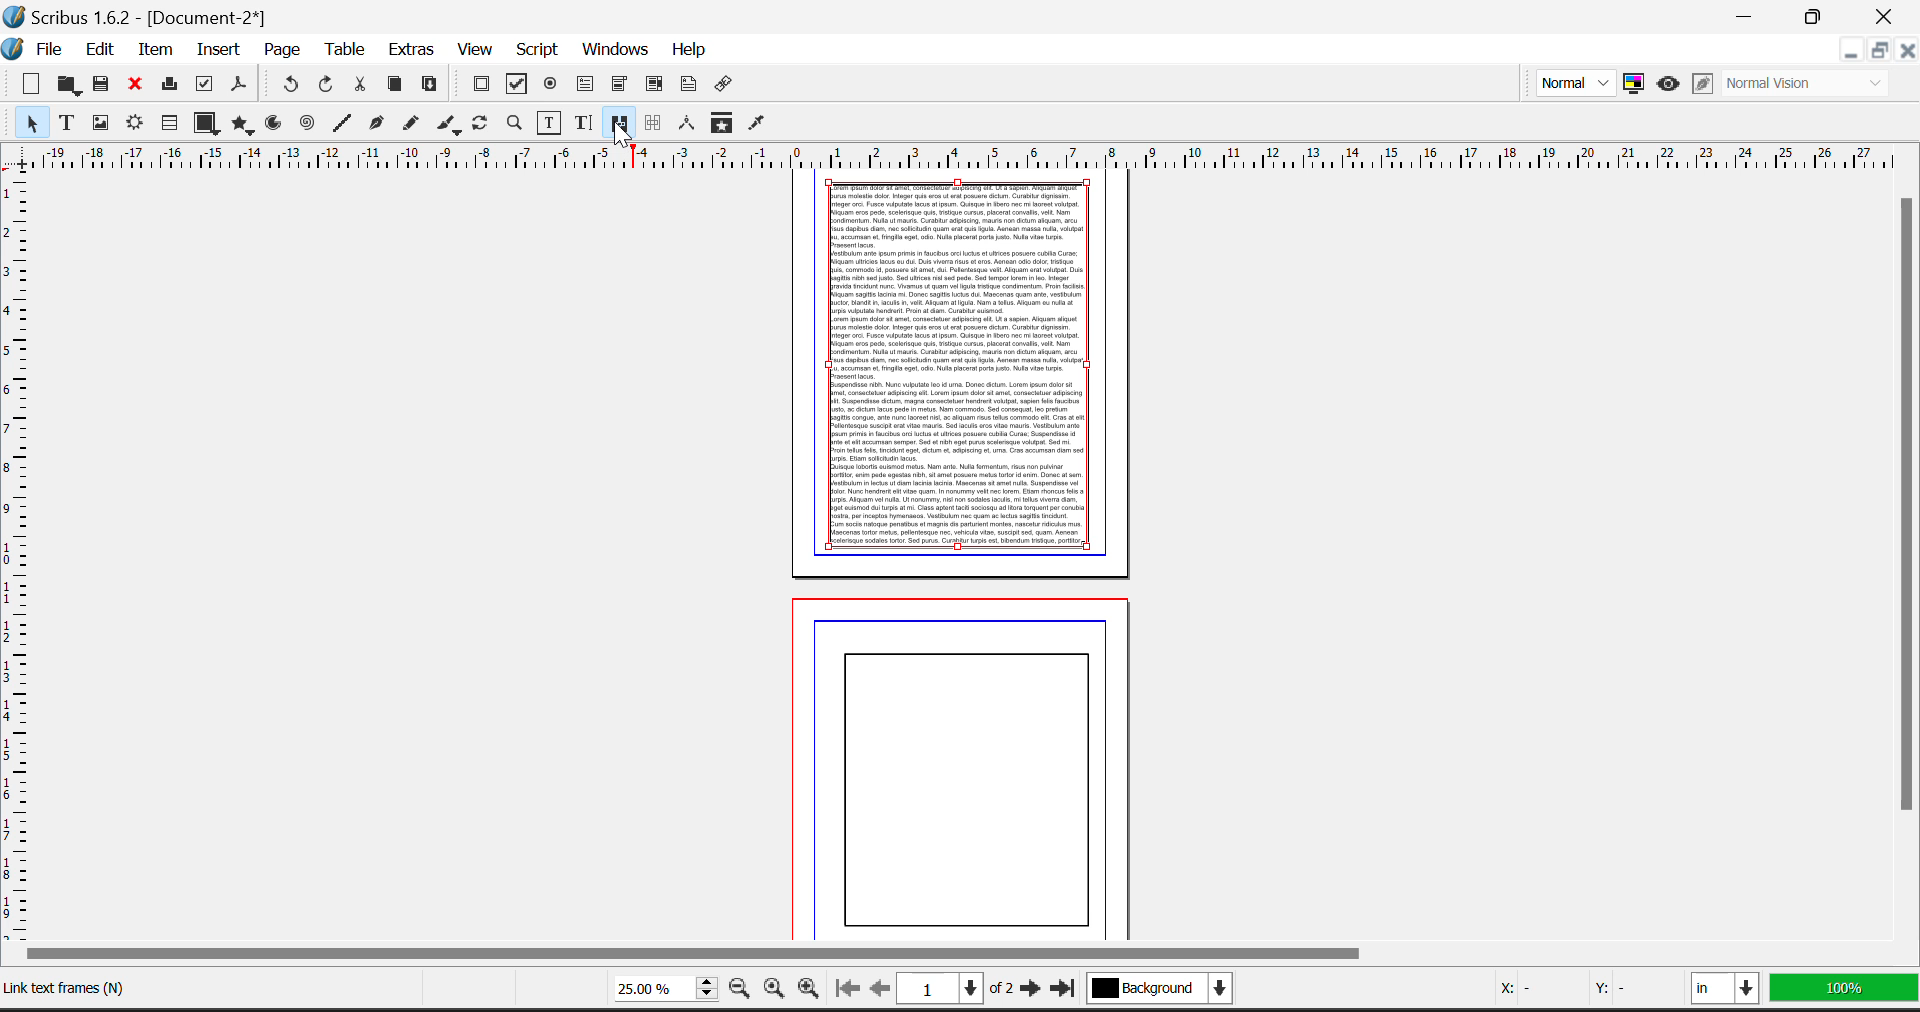 Image resolution: width=1920 pixels, height=1012 pixels. I want to click on Polygons, so click(241, 125).